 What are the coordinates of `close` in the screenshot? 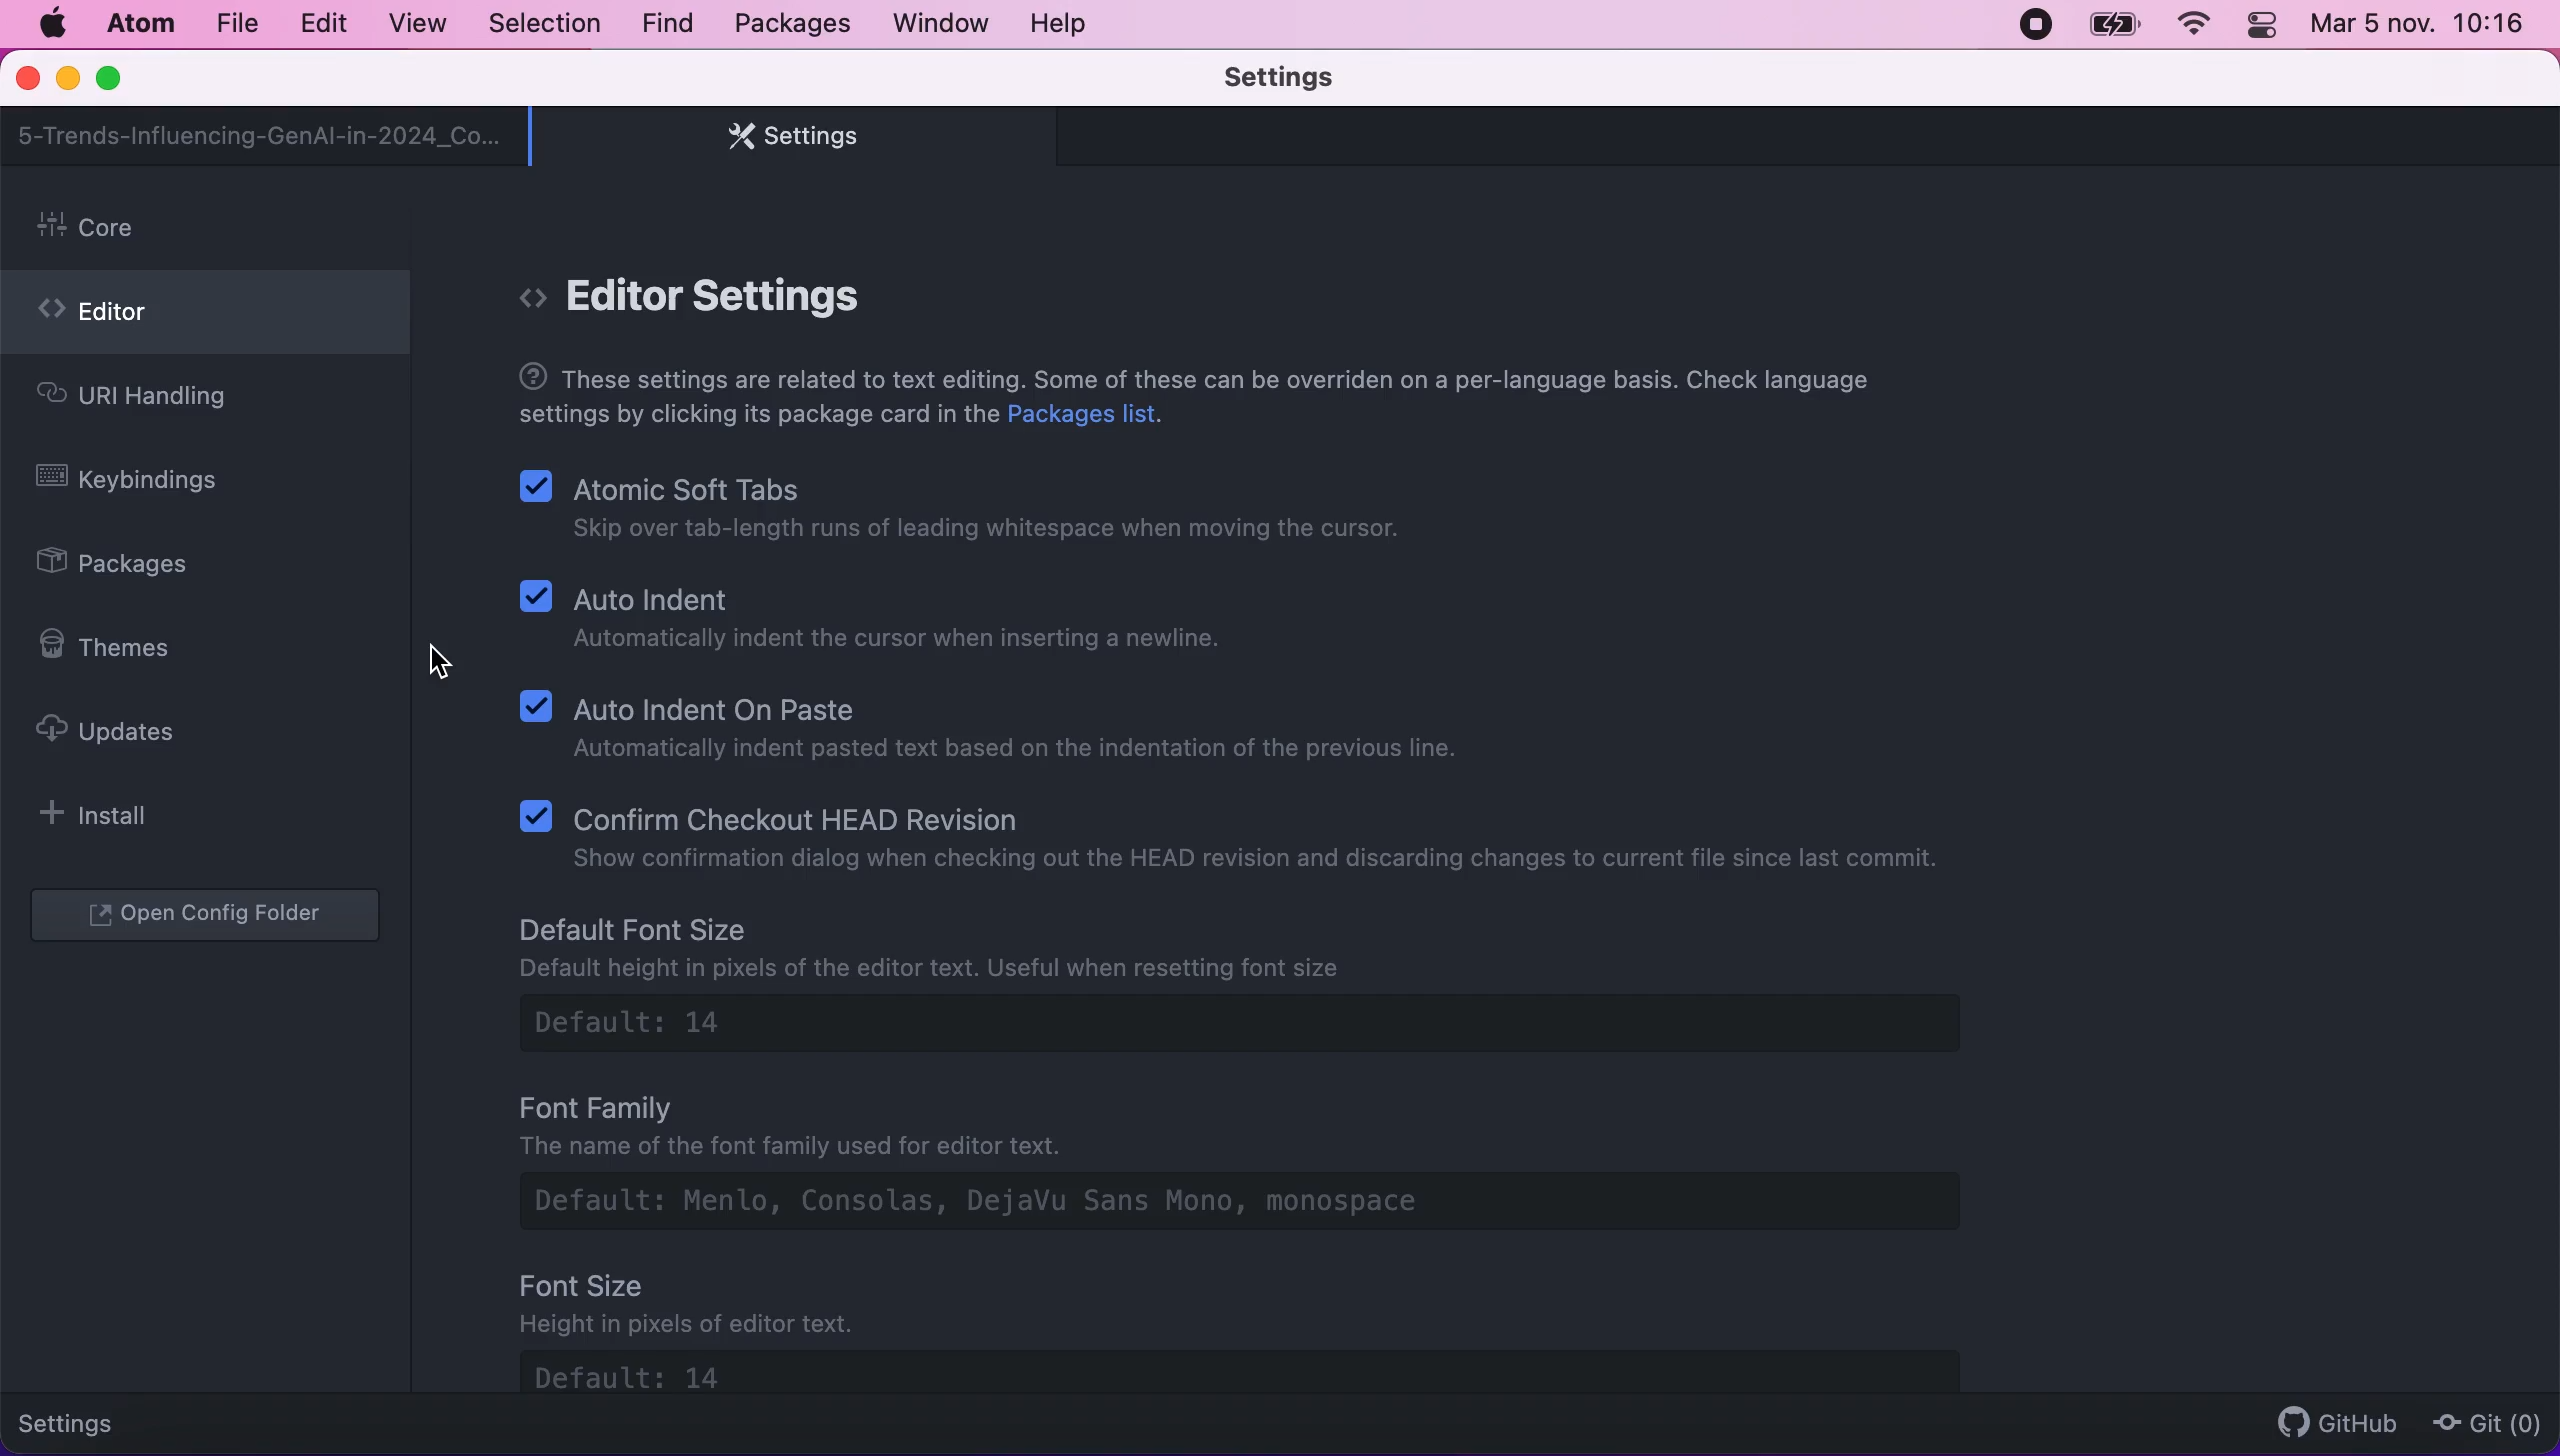 It's located at (30, 80).